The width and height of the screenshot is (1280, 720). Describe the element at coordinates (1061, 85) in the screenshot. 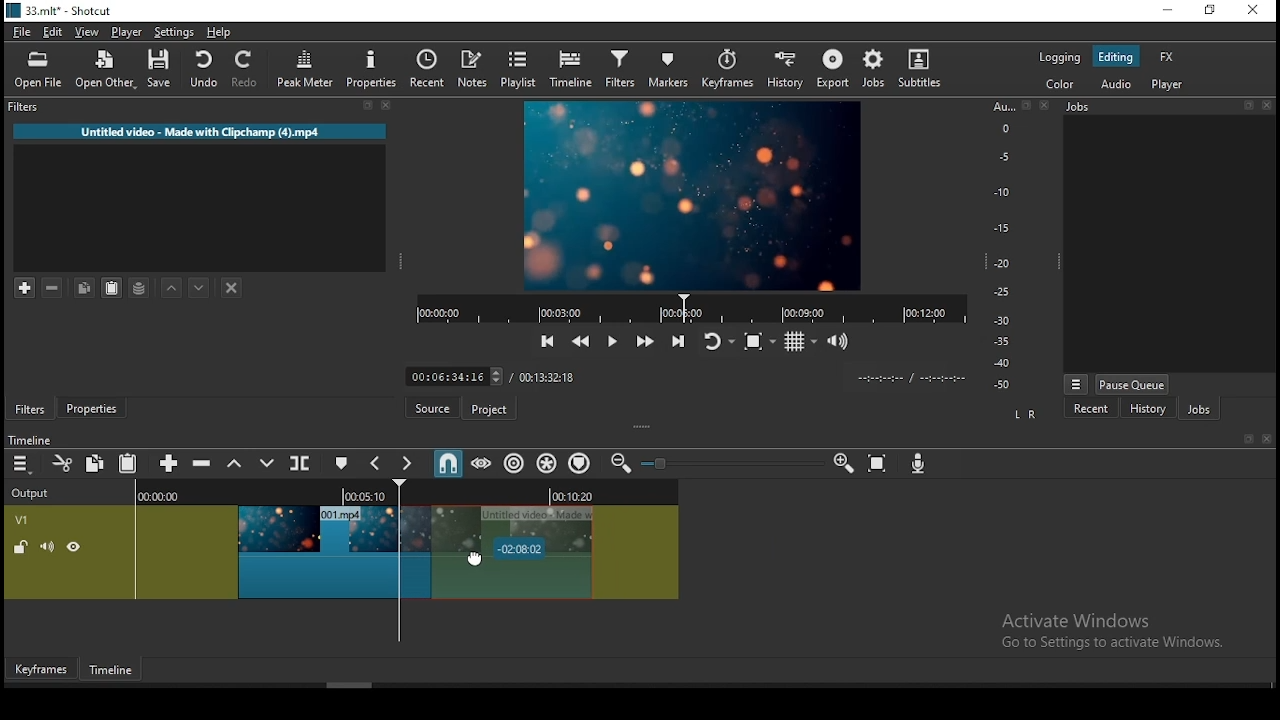

I see `color` at that location.